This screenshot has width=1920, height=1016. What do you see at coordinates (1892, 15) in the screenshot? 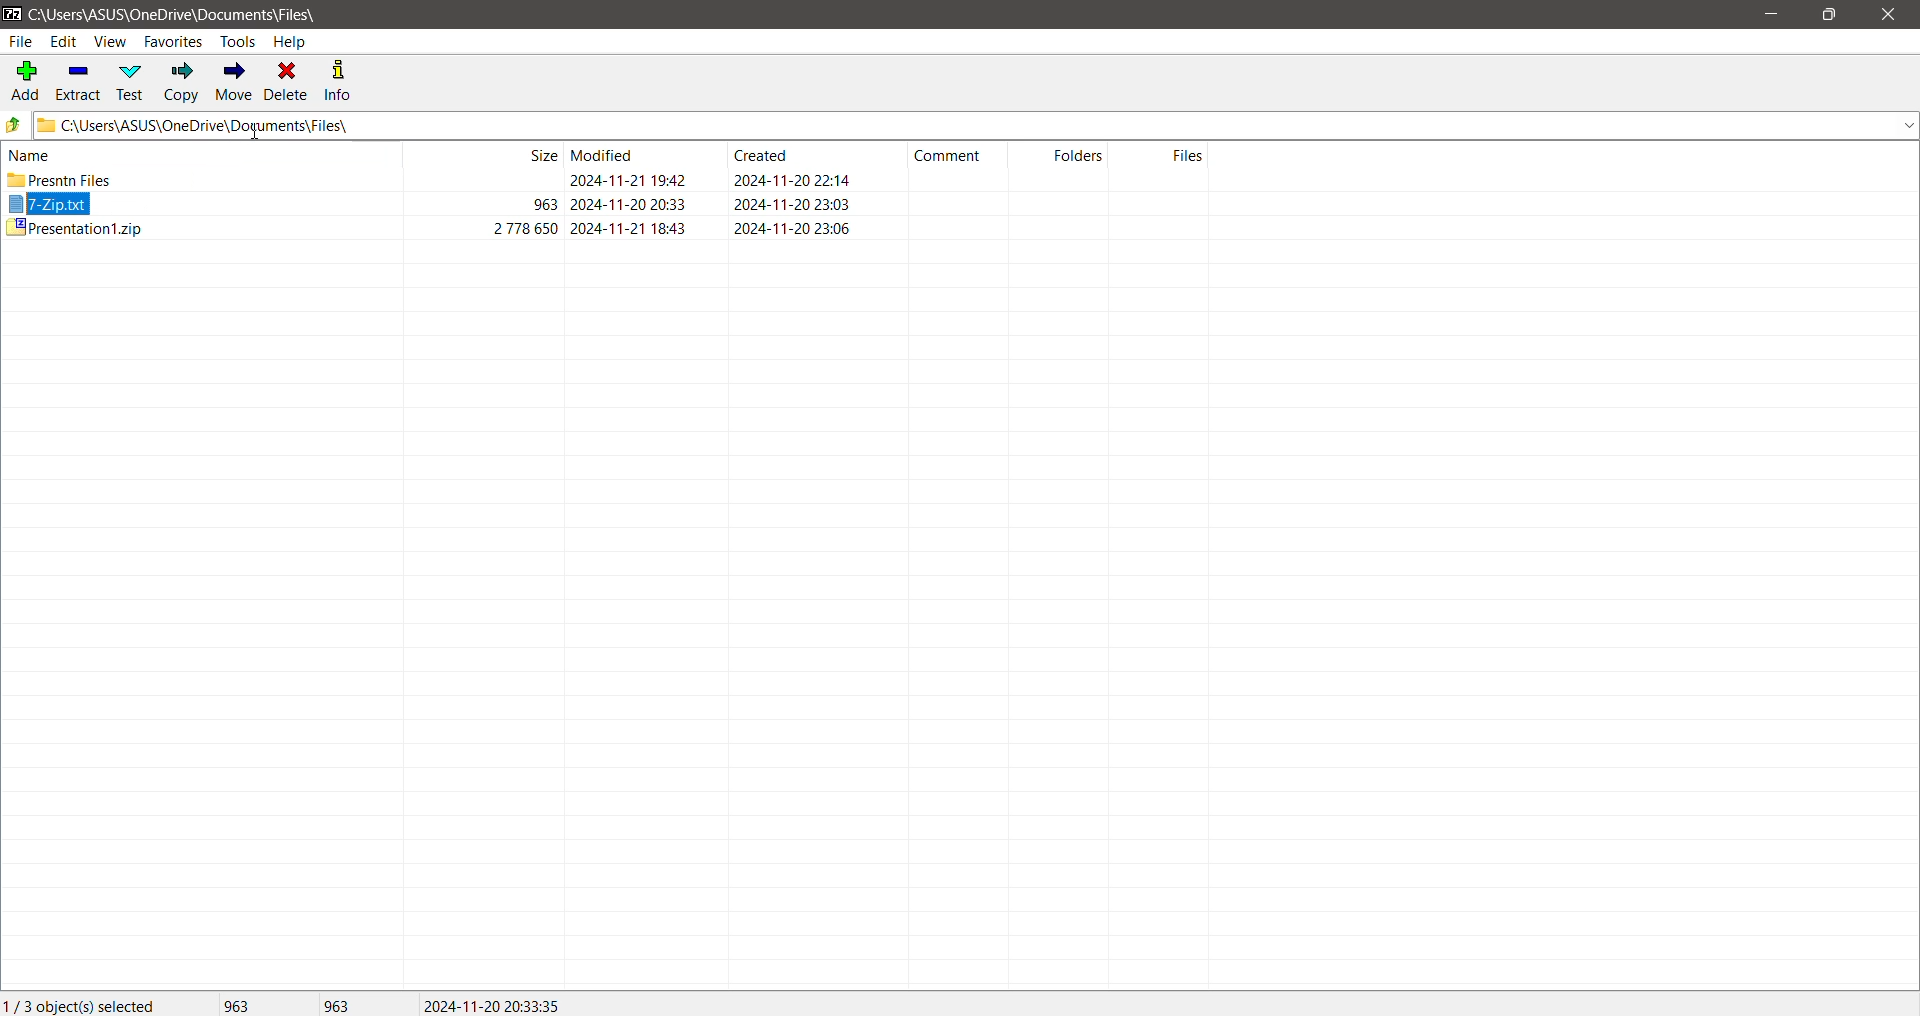
I see `Close` at bounding box center [1892, 15].